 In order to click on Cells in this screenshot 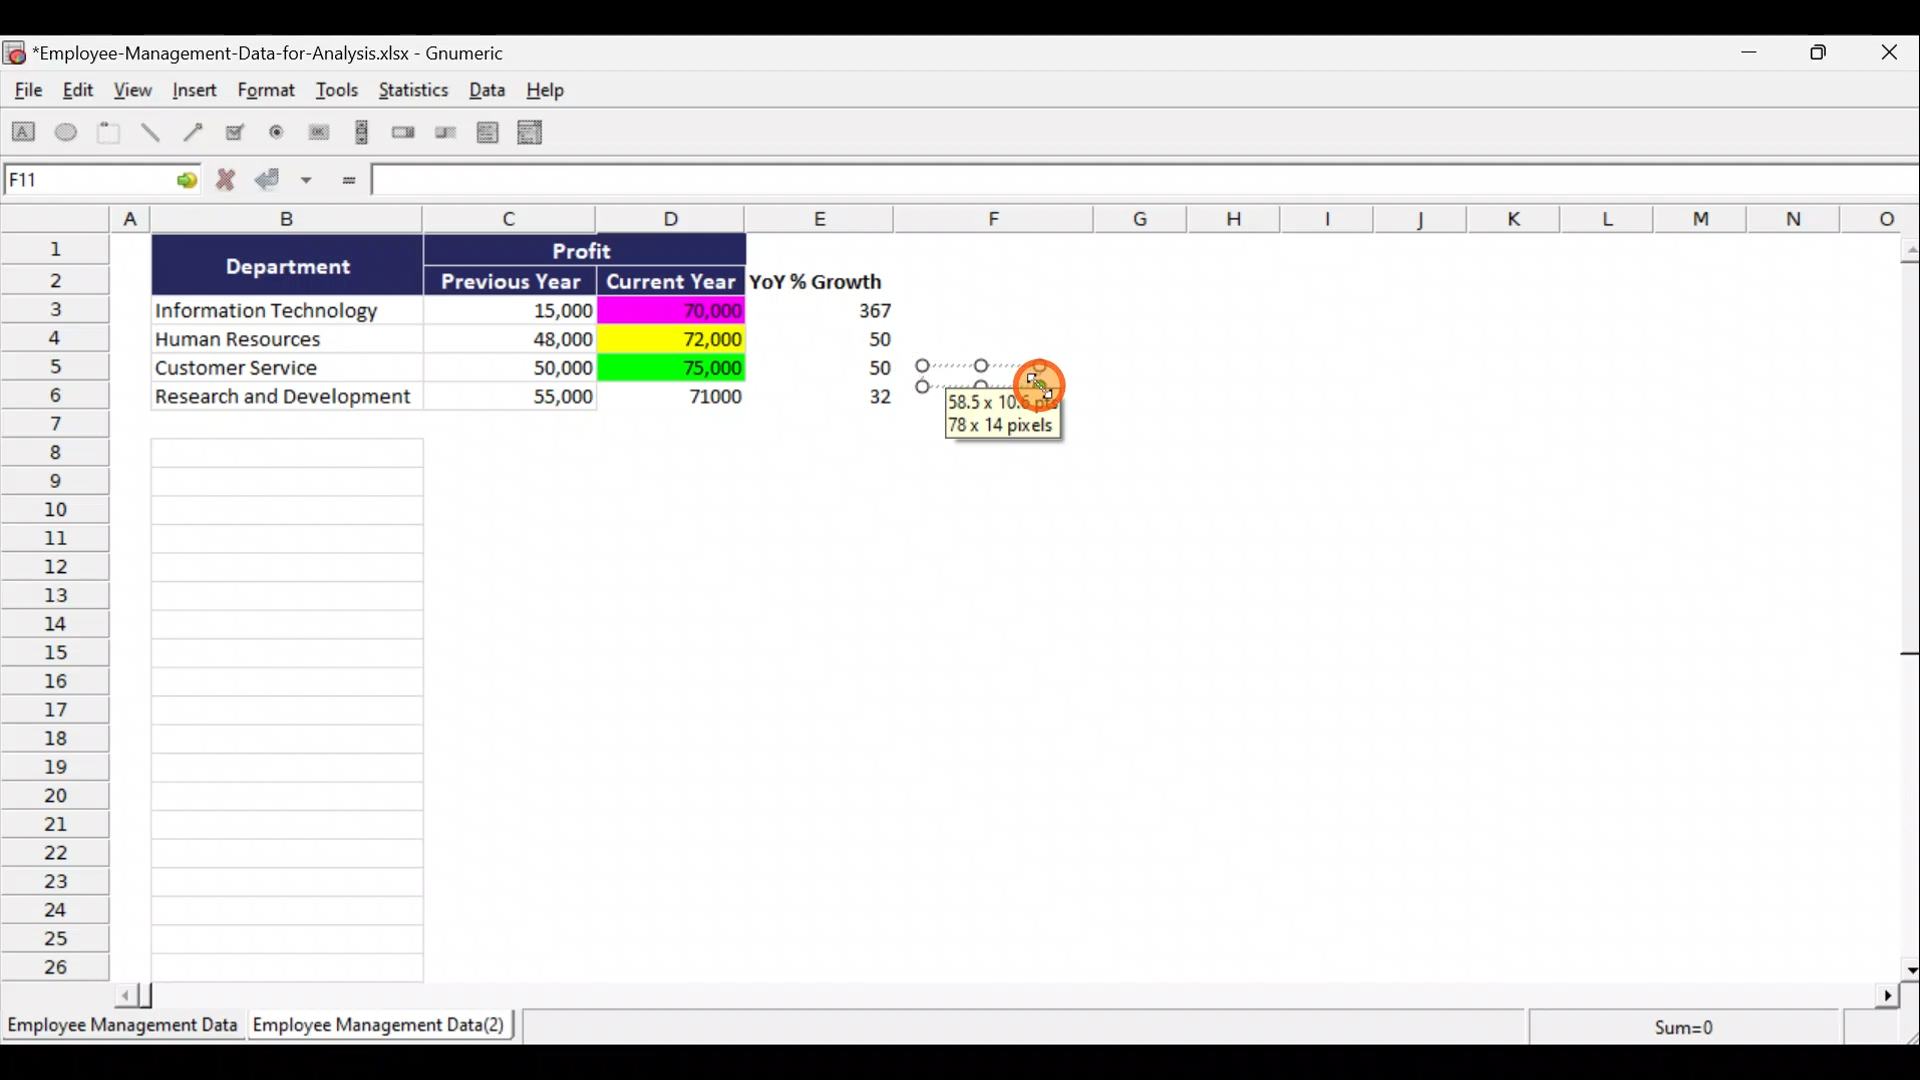, I will do `click(287, 704)`.